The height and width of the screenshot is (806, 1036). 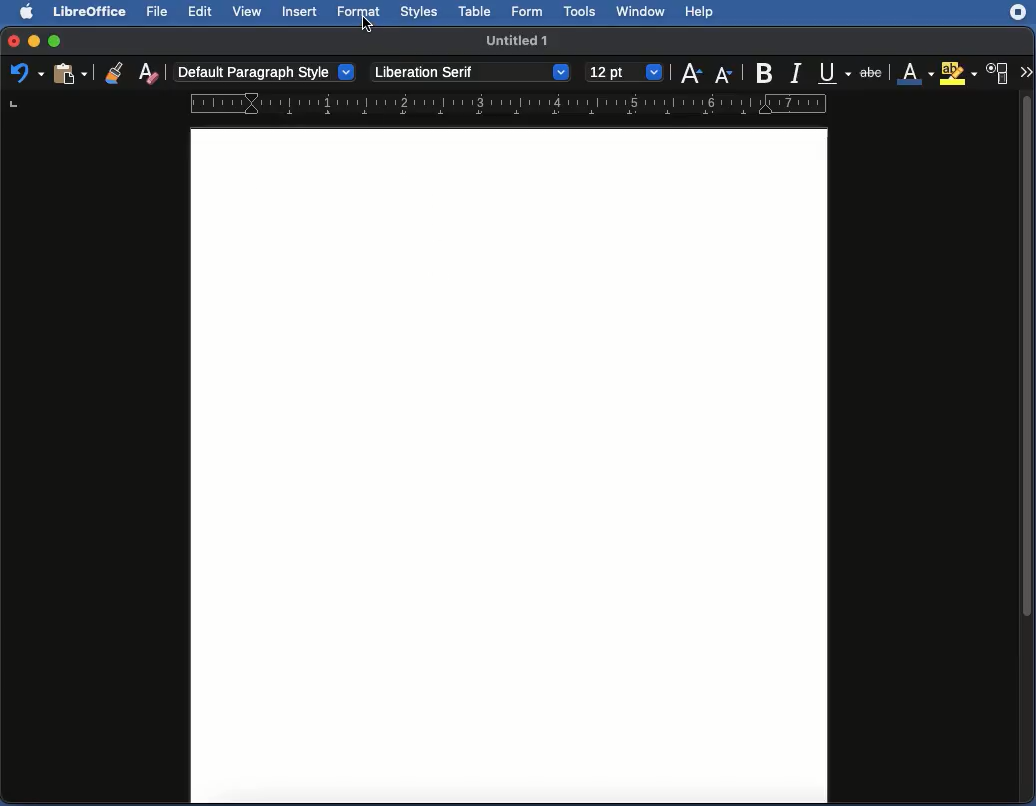 I want to click on Window, so click(x=644, y=12).